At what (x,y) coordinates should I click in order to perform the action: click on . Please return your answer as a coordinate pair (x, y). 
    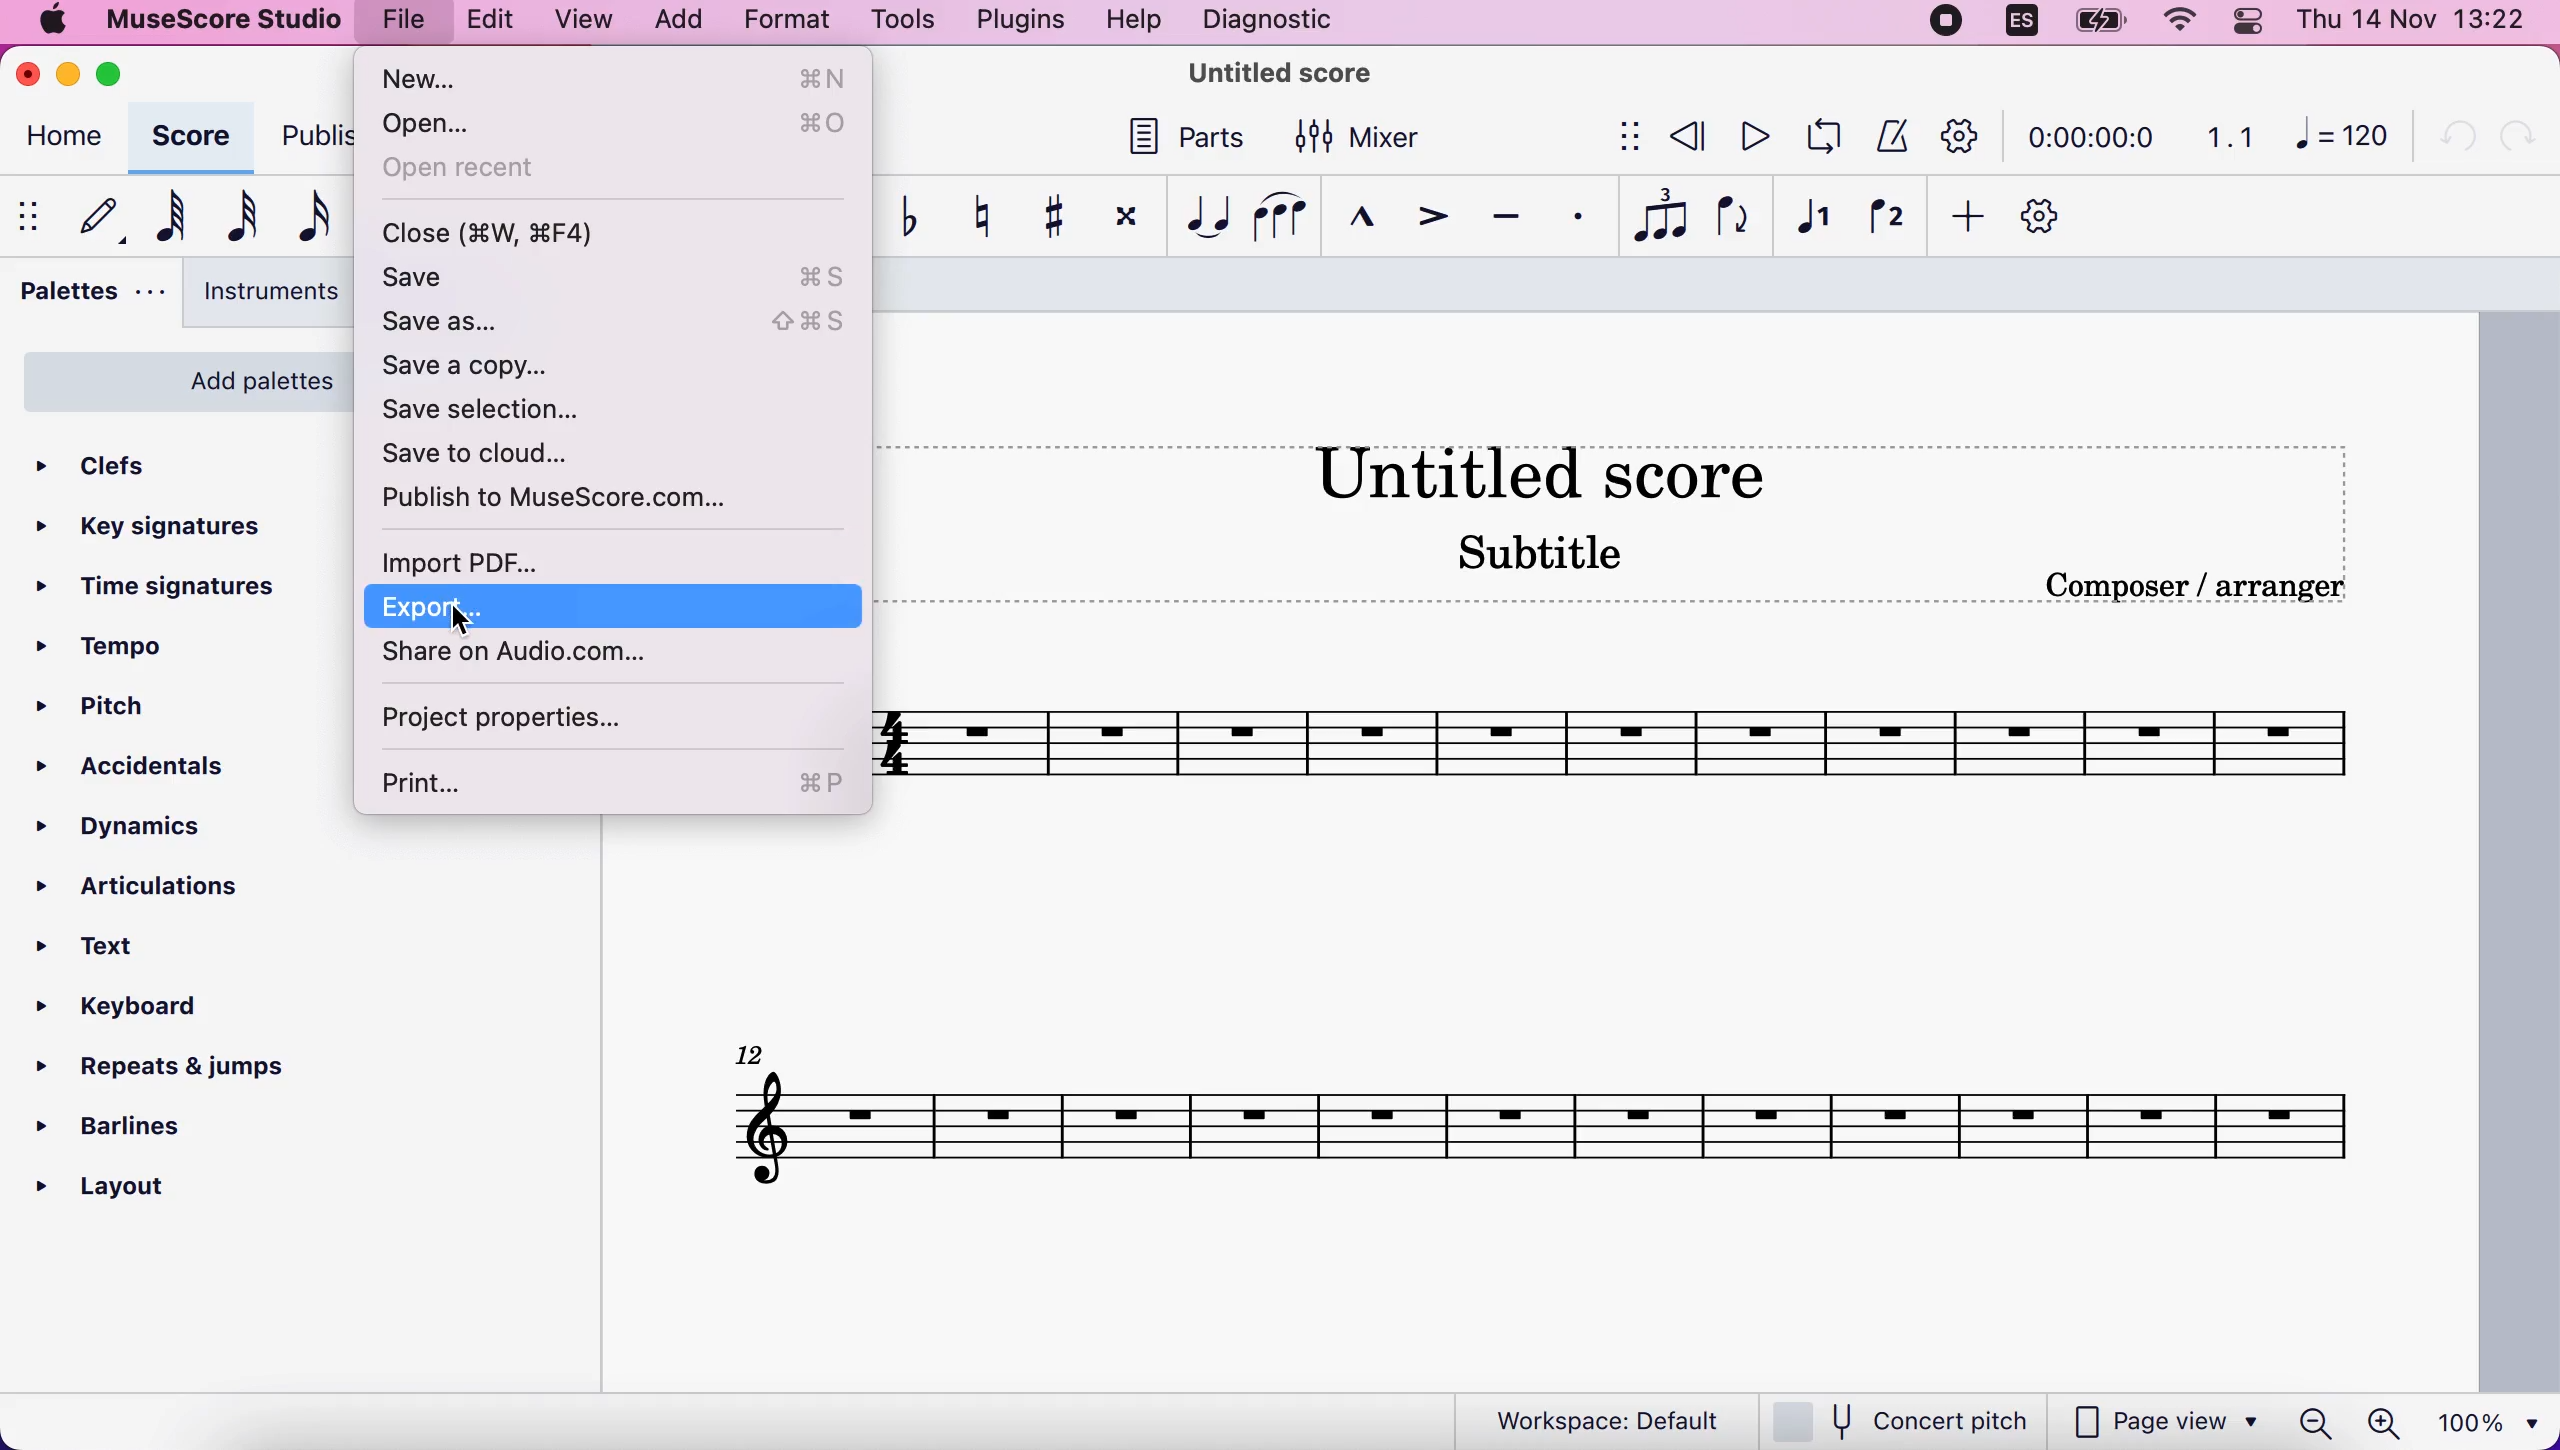
    Looking at the image, I should click on (753, 1053).